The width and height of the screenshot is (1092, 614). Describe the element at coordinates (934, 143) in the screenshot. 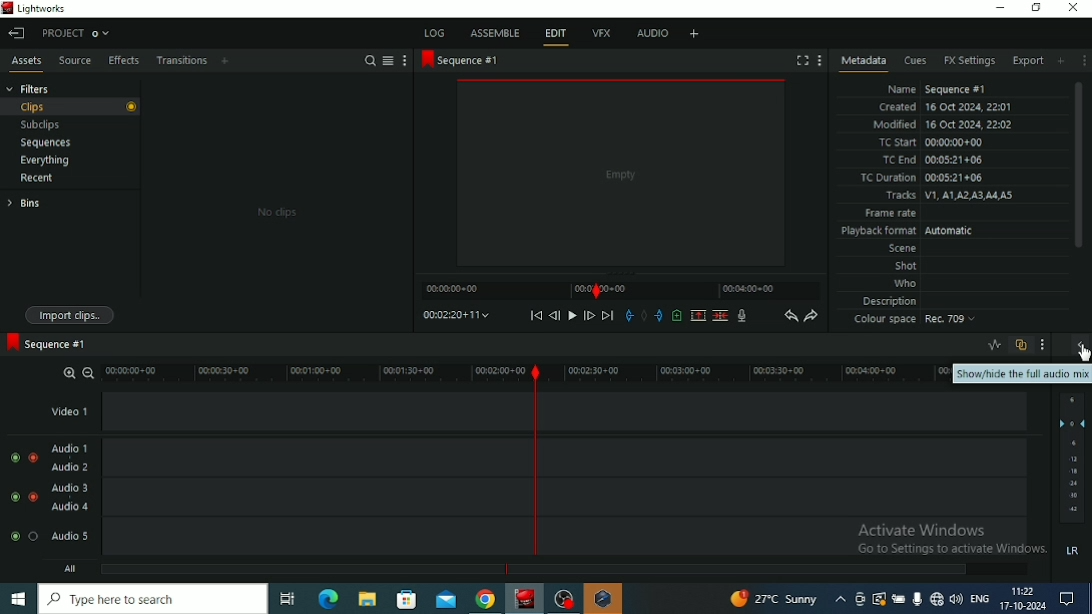

I see `TC Start` at that location.